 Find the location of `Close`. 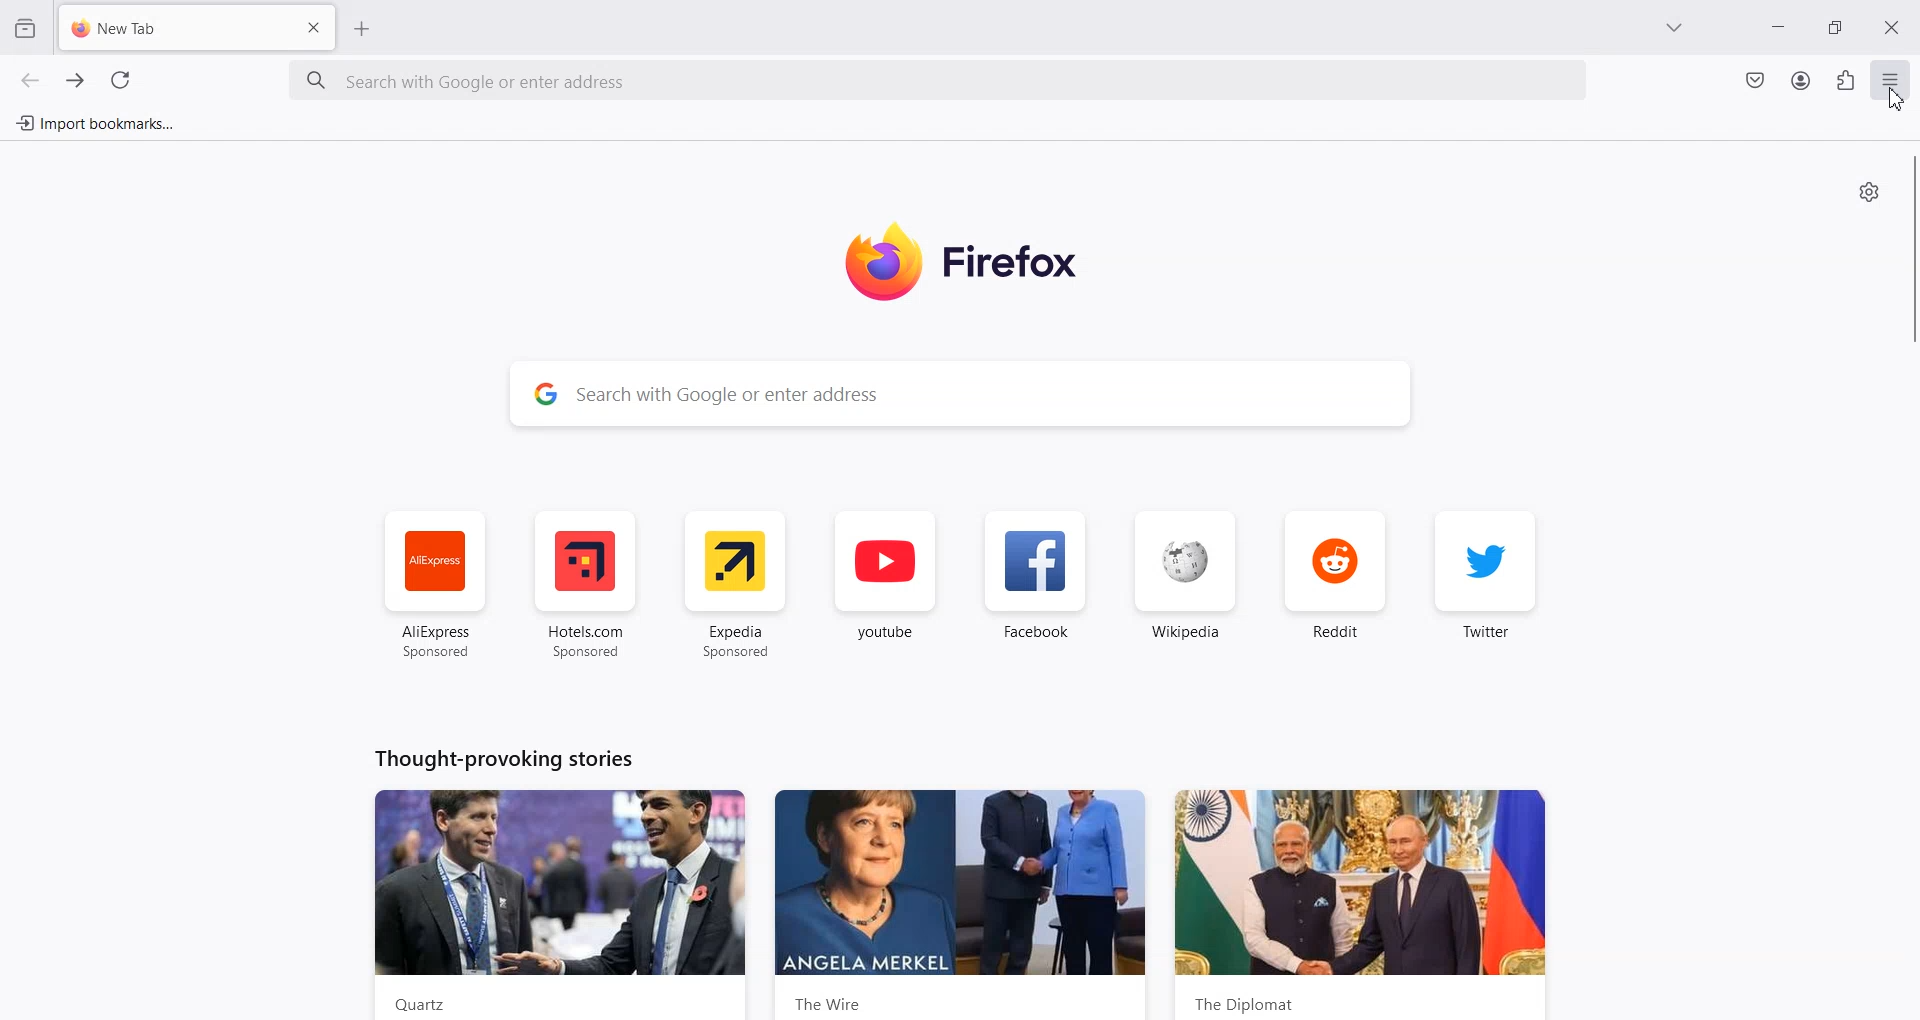

Close is located at coordinates (1891, 26).